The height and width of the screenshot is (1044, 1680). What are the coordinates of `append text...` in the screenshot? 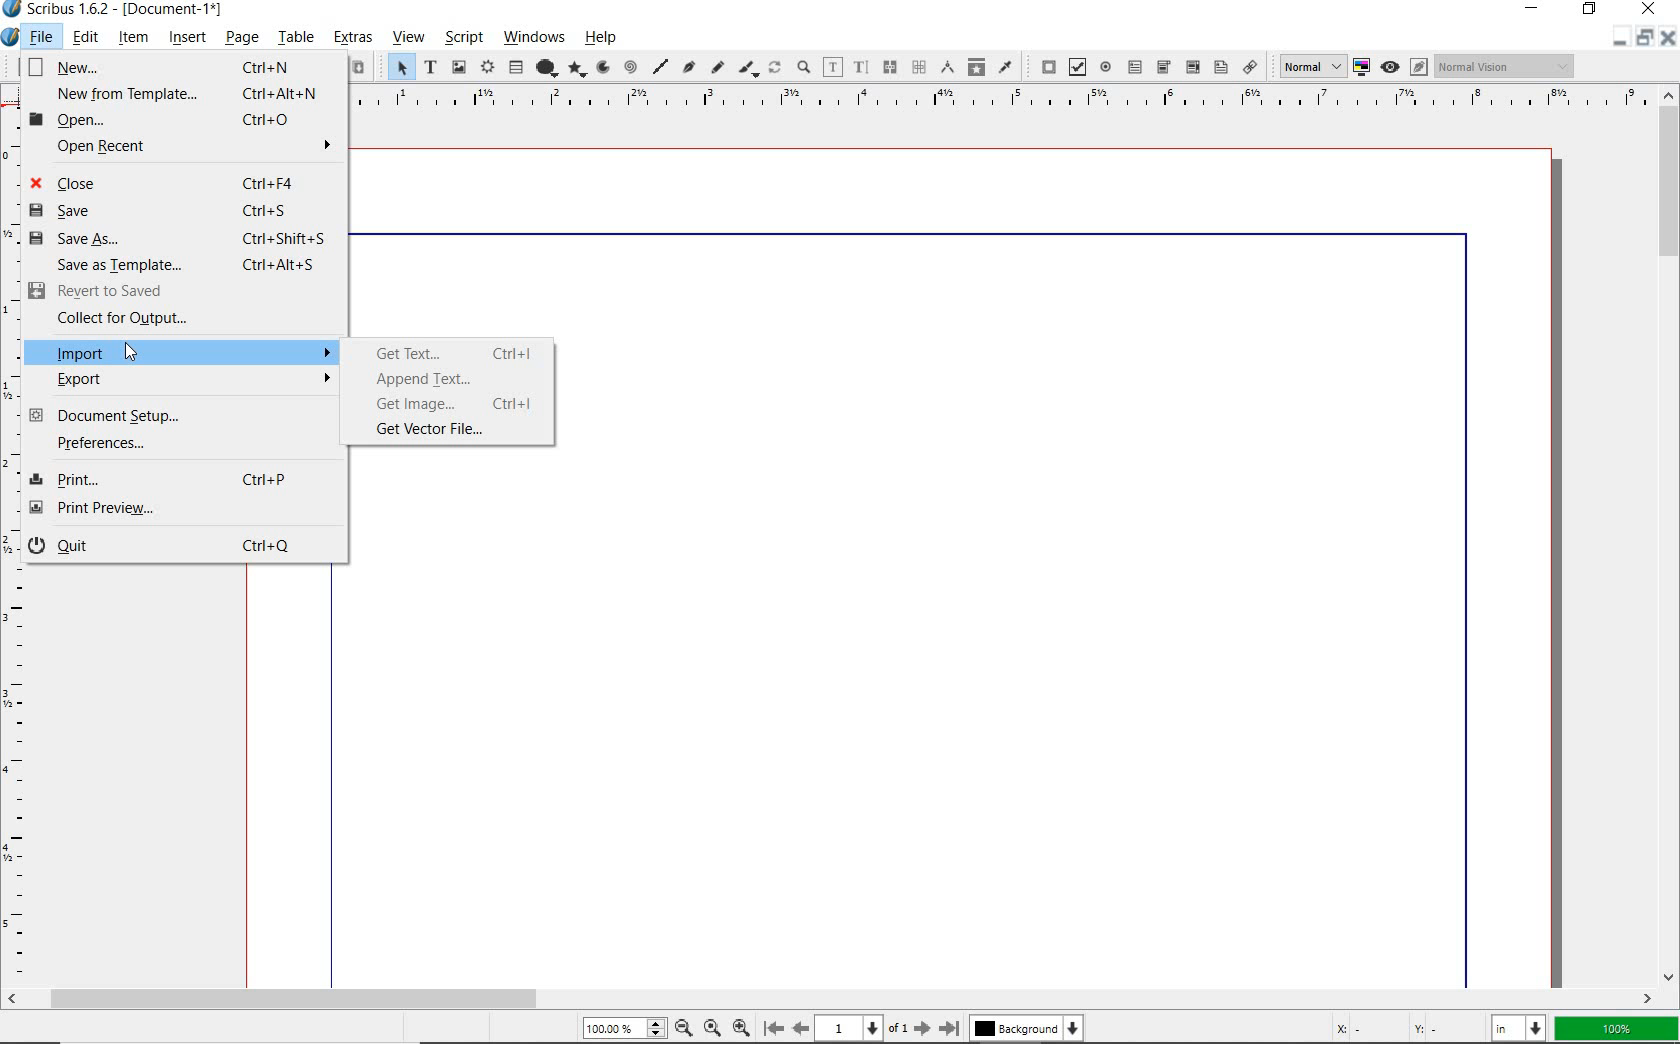 It's located at (450, 378).